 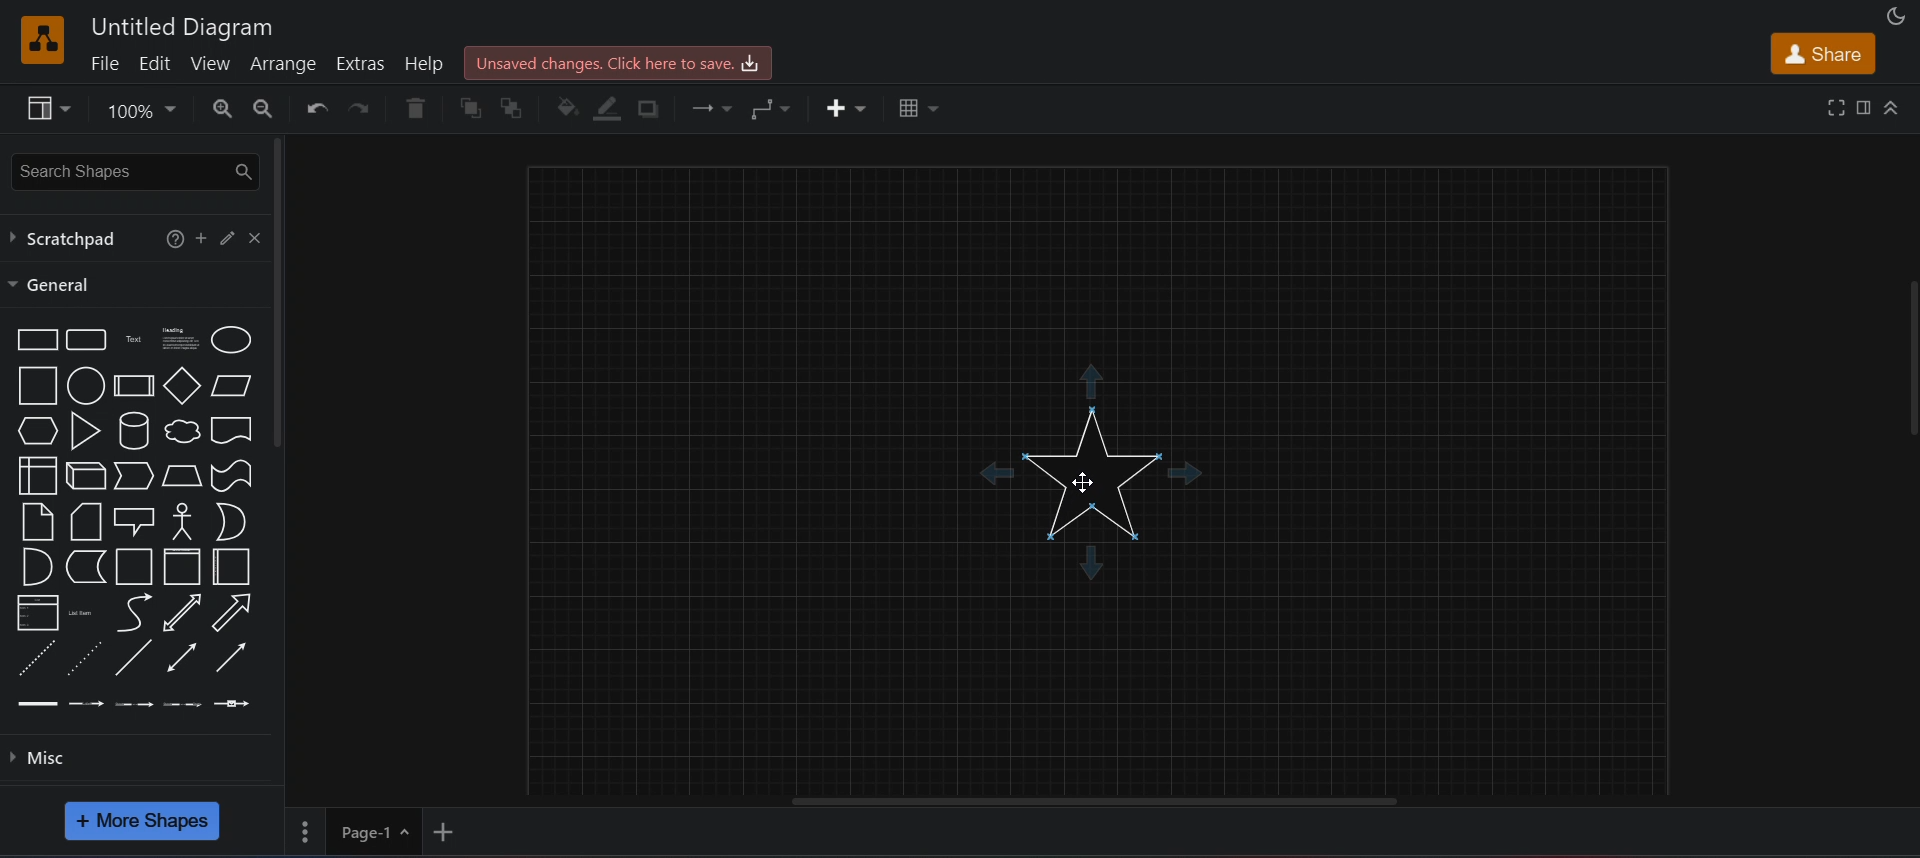 I want to click on help, so click(x=171, y=240).